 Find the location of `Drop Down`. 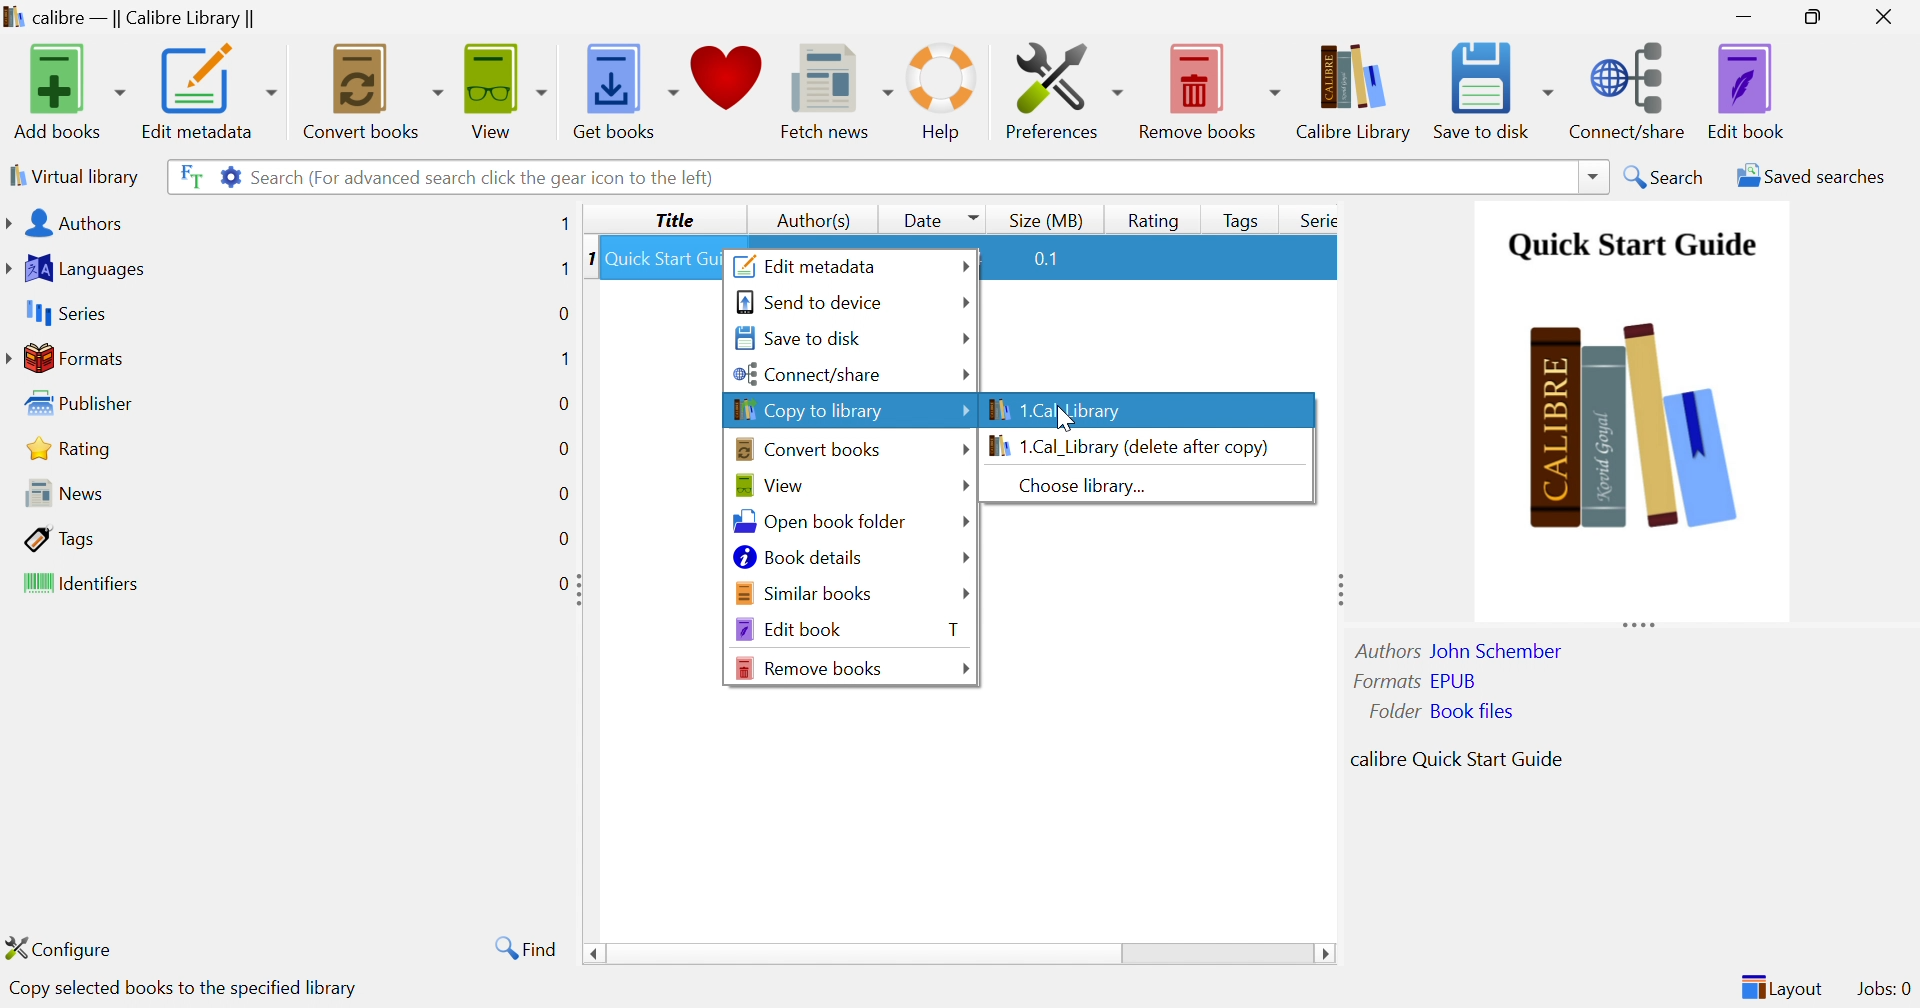

Drop Down is located at coordinates (967, 595).